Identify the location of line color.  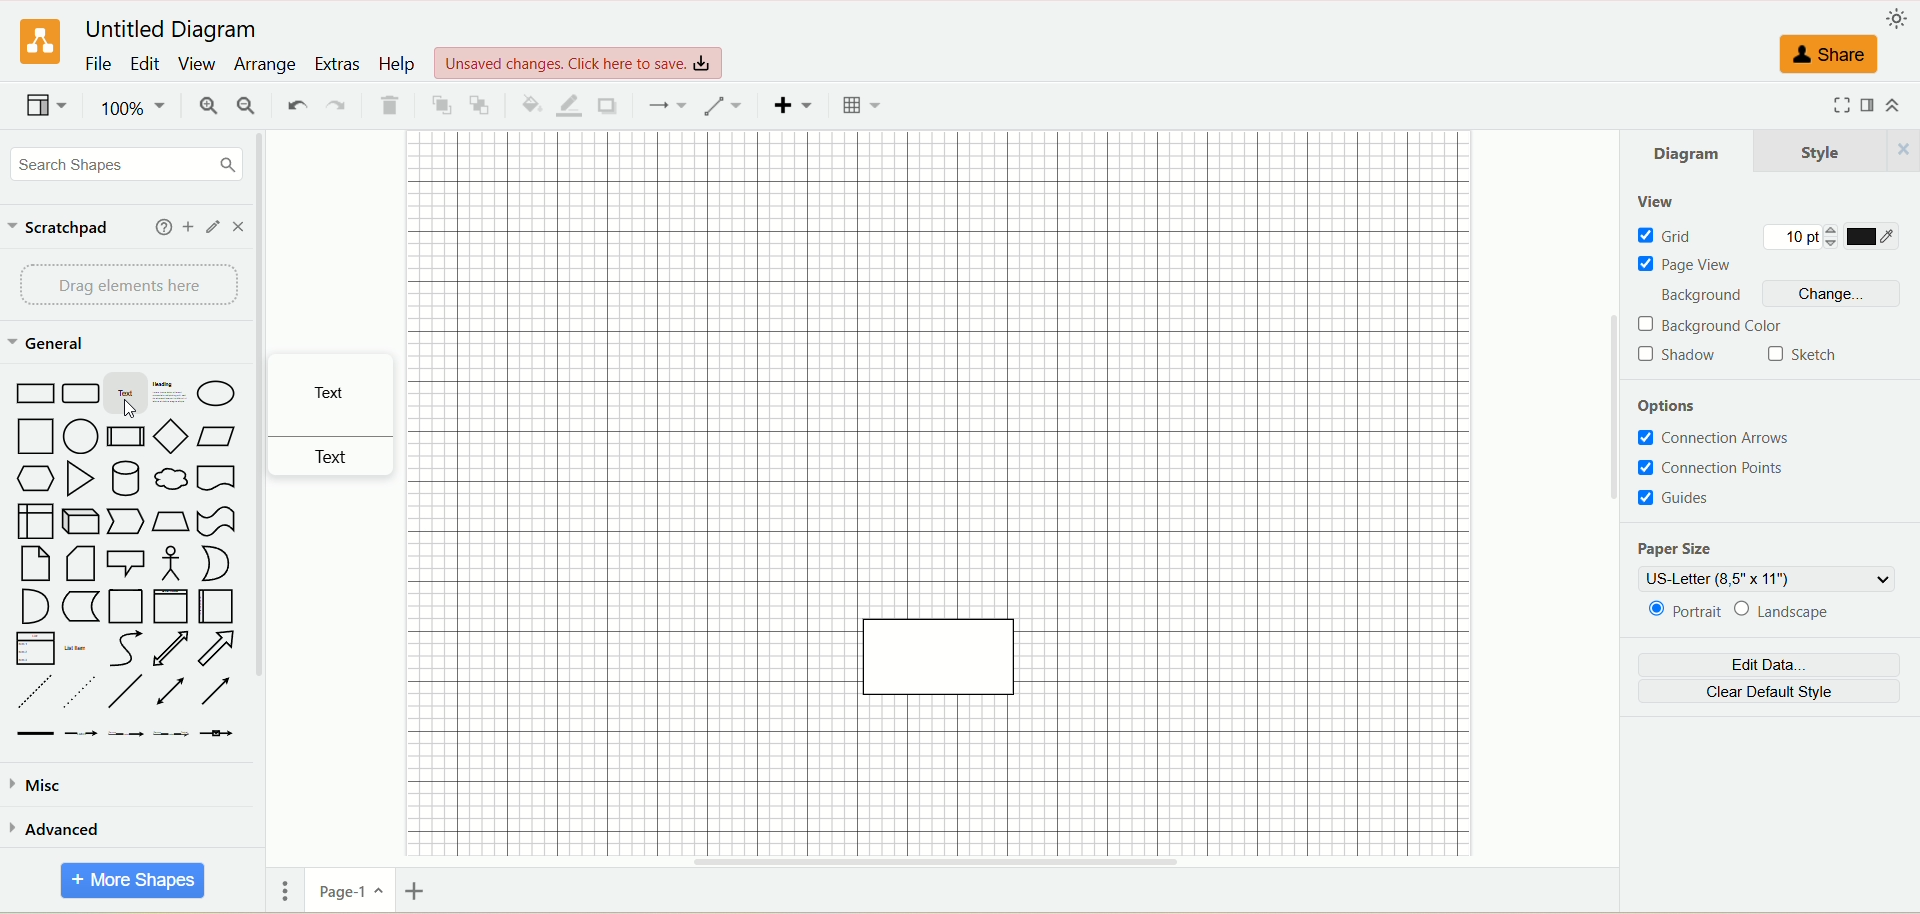
(572, 105).